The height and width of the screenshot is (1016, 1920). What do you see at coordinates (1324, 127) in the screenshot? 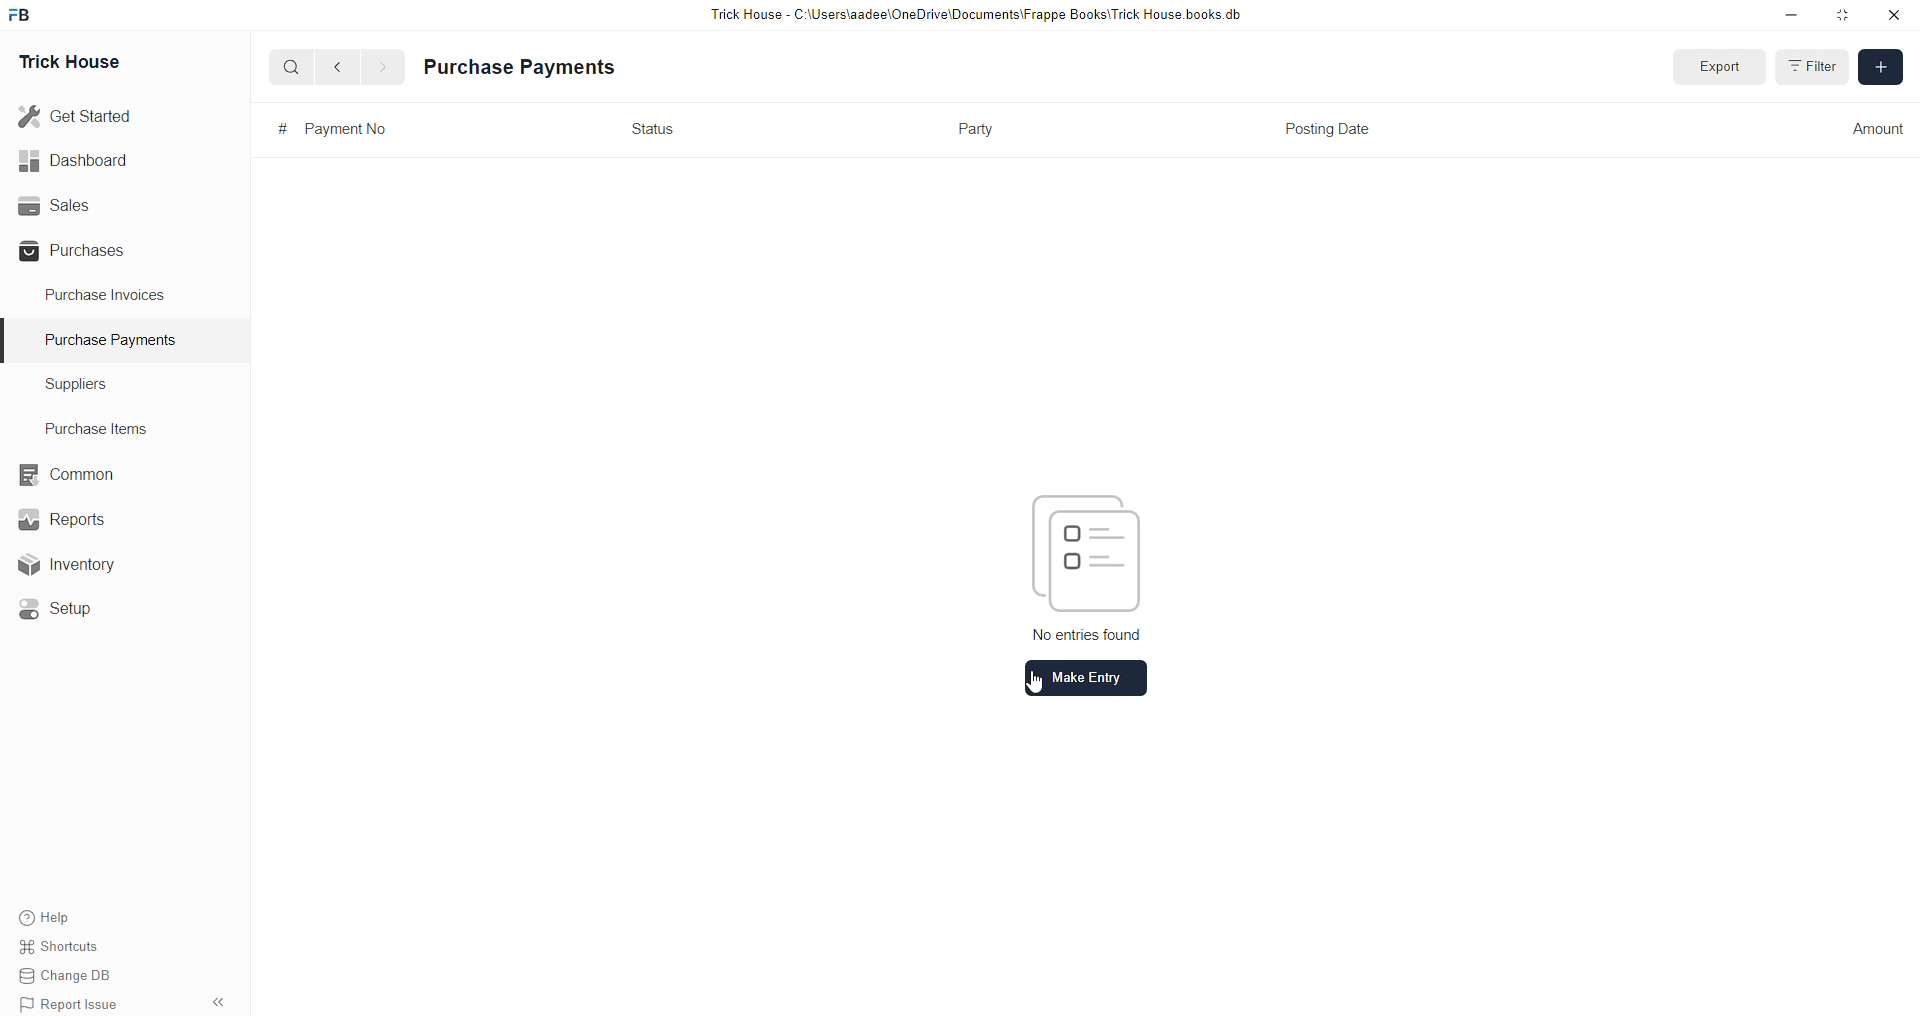
I see `Posting Date` at bounding box center [1324, 127].